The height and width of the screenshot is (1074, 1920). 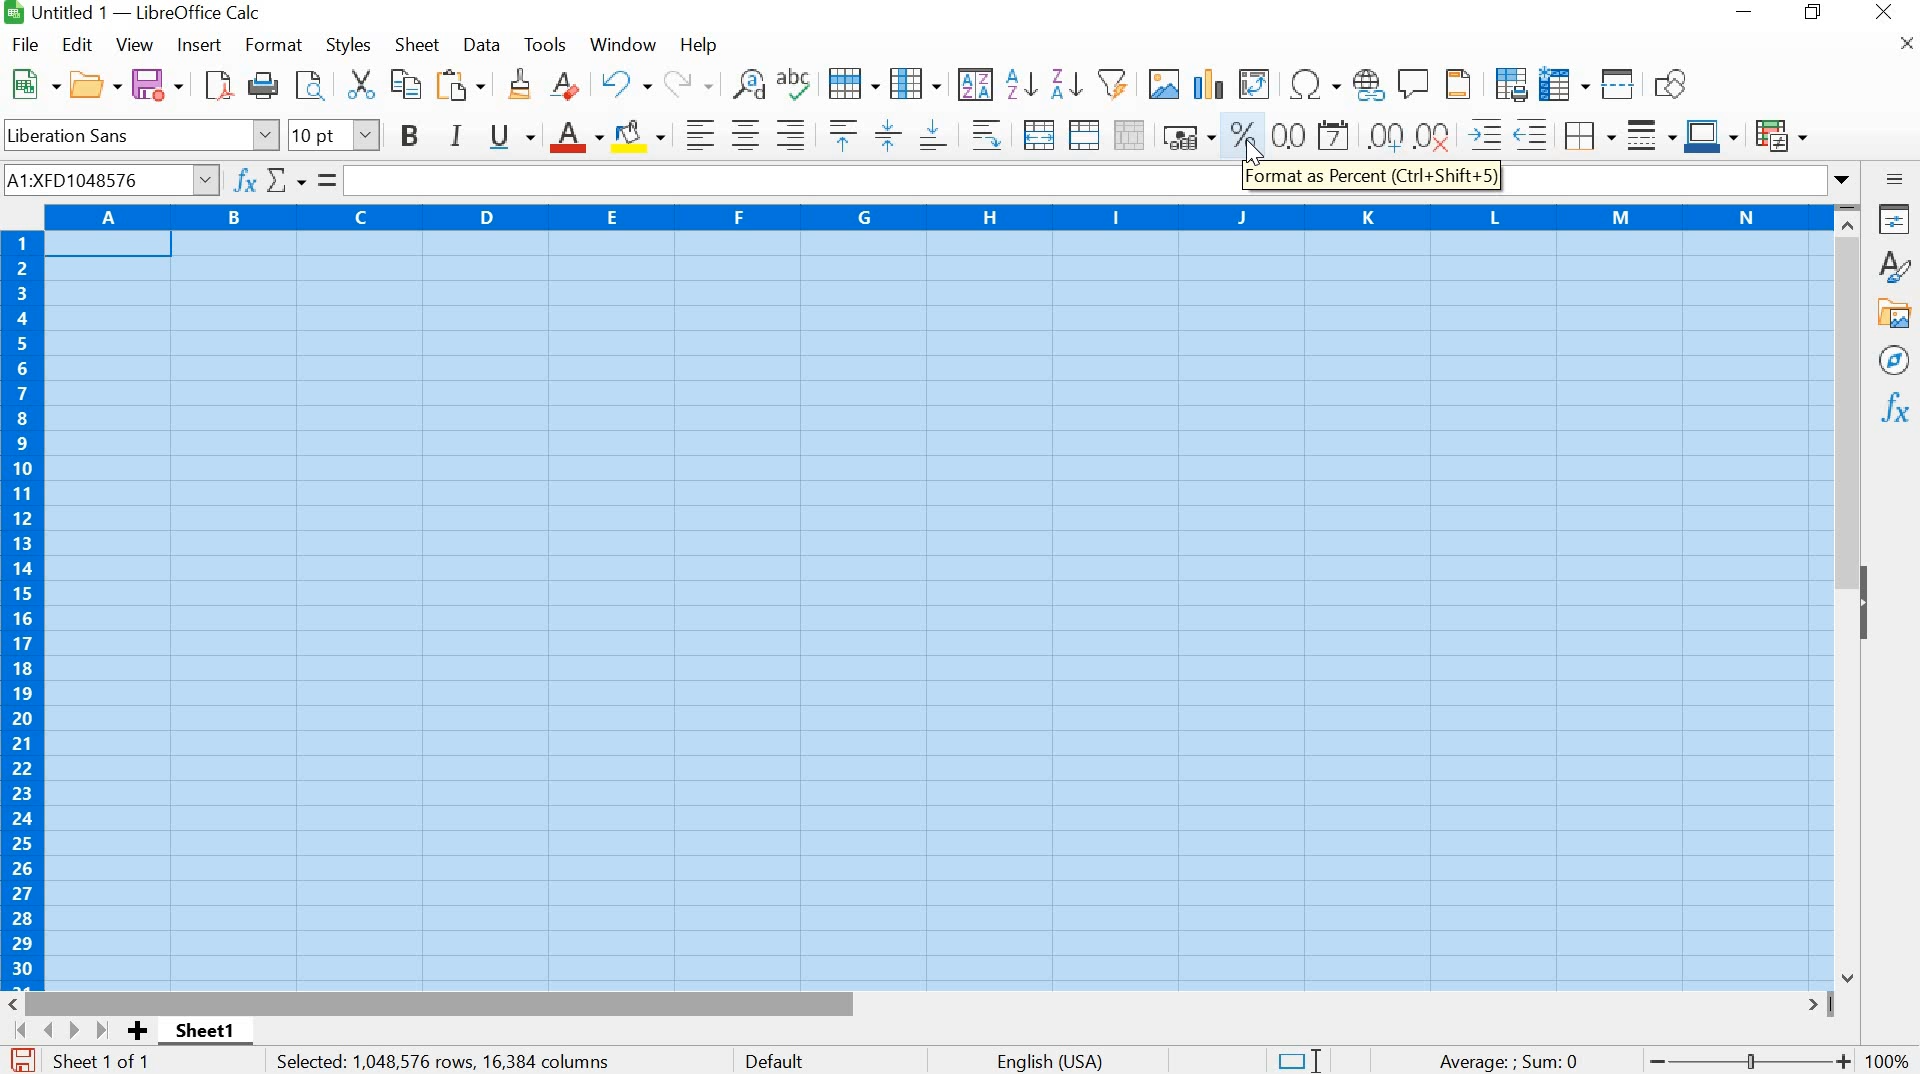 I want to click on Spelling, so click(x=792, y=84).